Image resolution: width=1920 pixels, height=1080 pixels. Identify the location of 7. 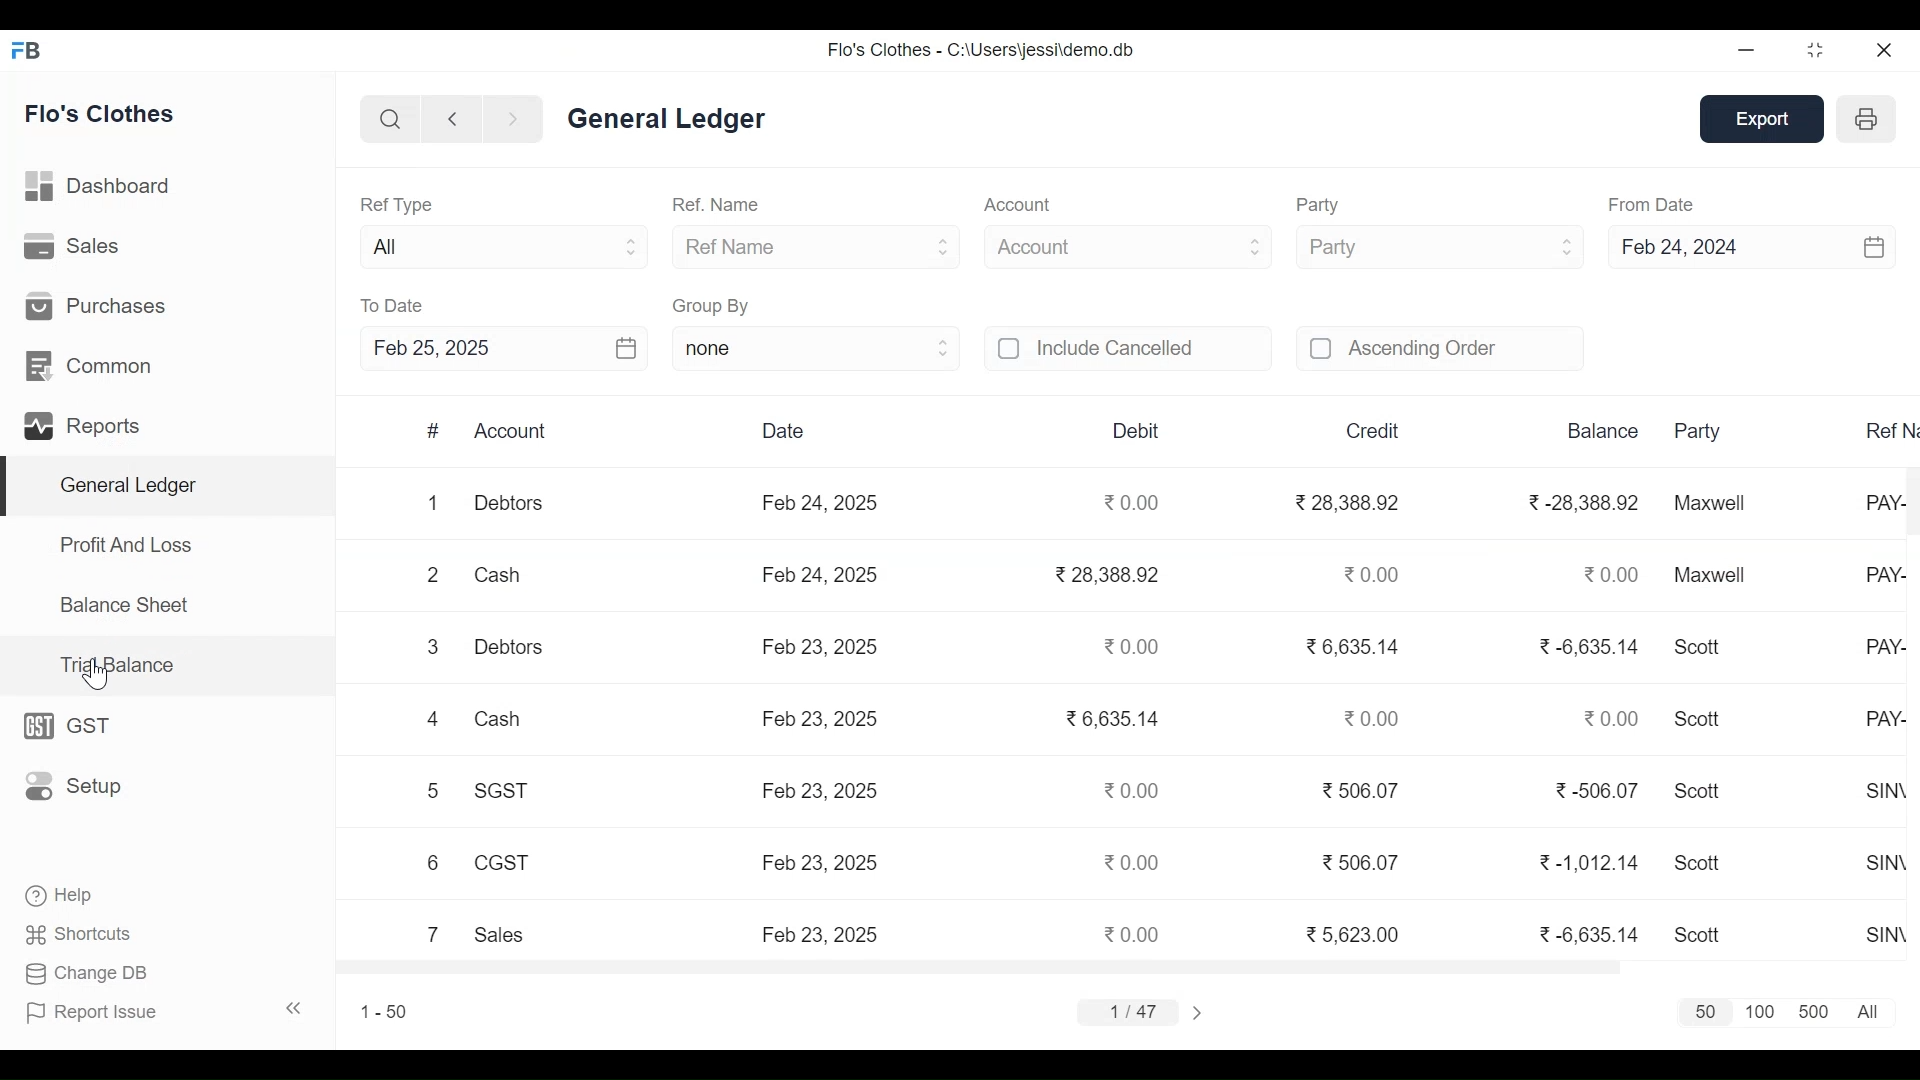
(432, 933).